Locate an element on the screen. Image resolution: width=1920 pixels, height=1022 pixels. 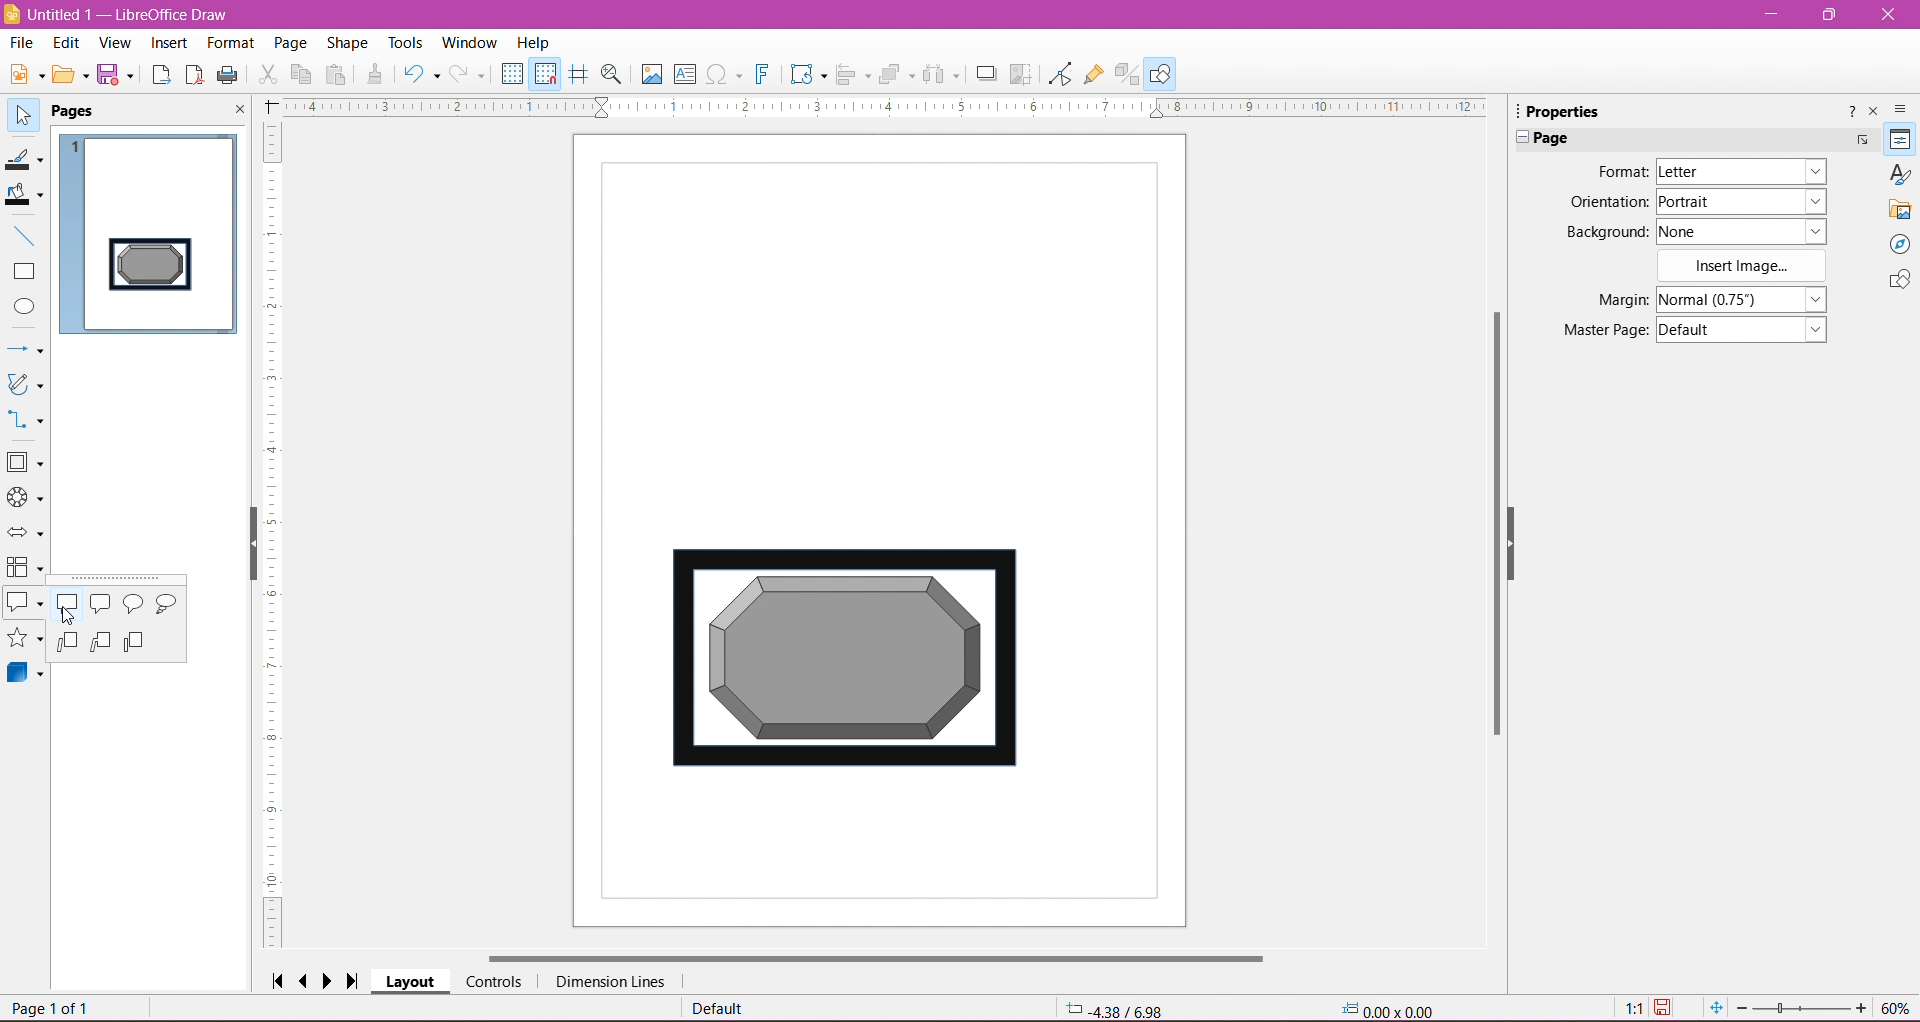
Helplines while moving is located at coordinates (578, 73).